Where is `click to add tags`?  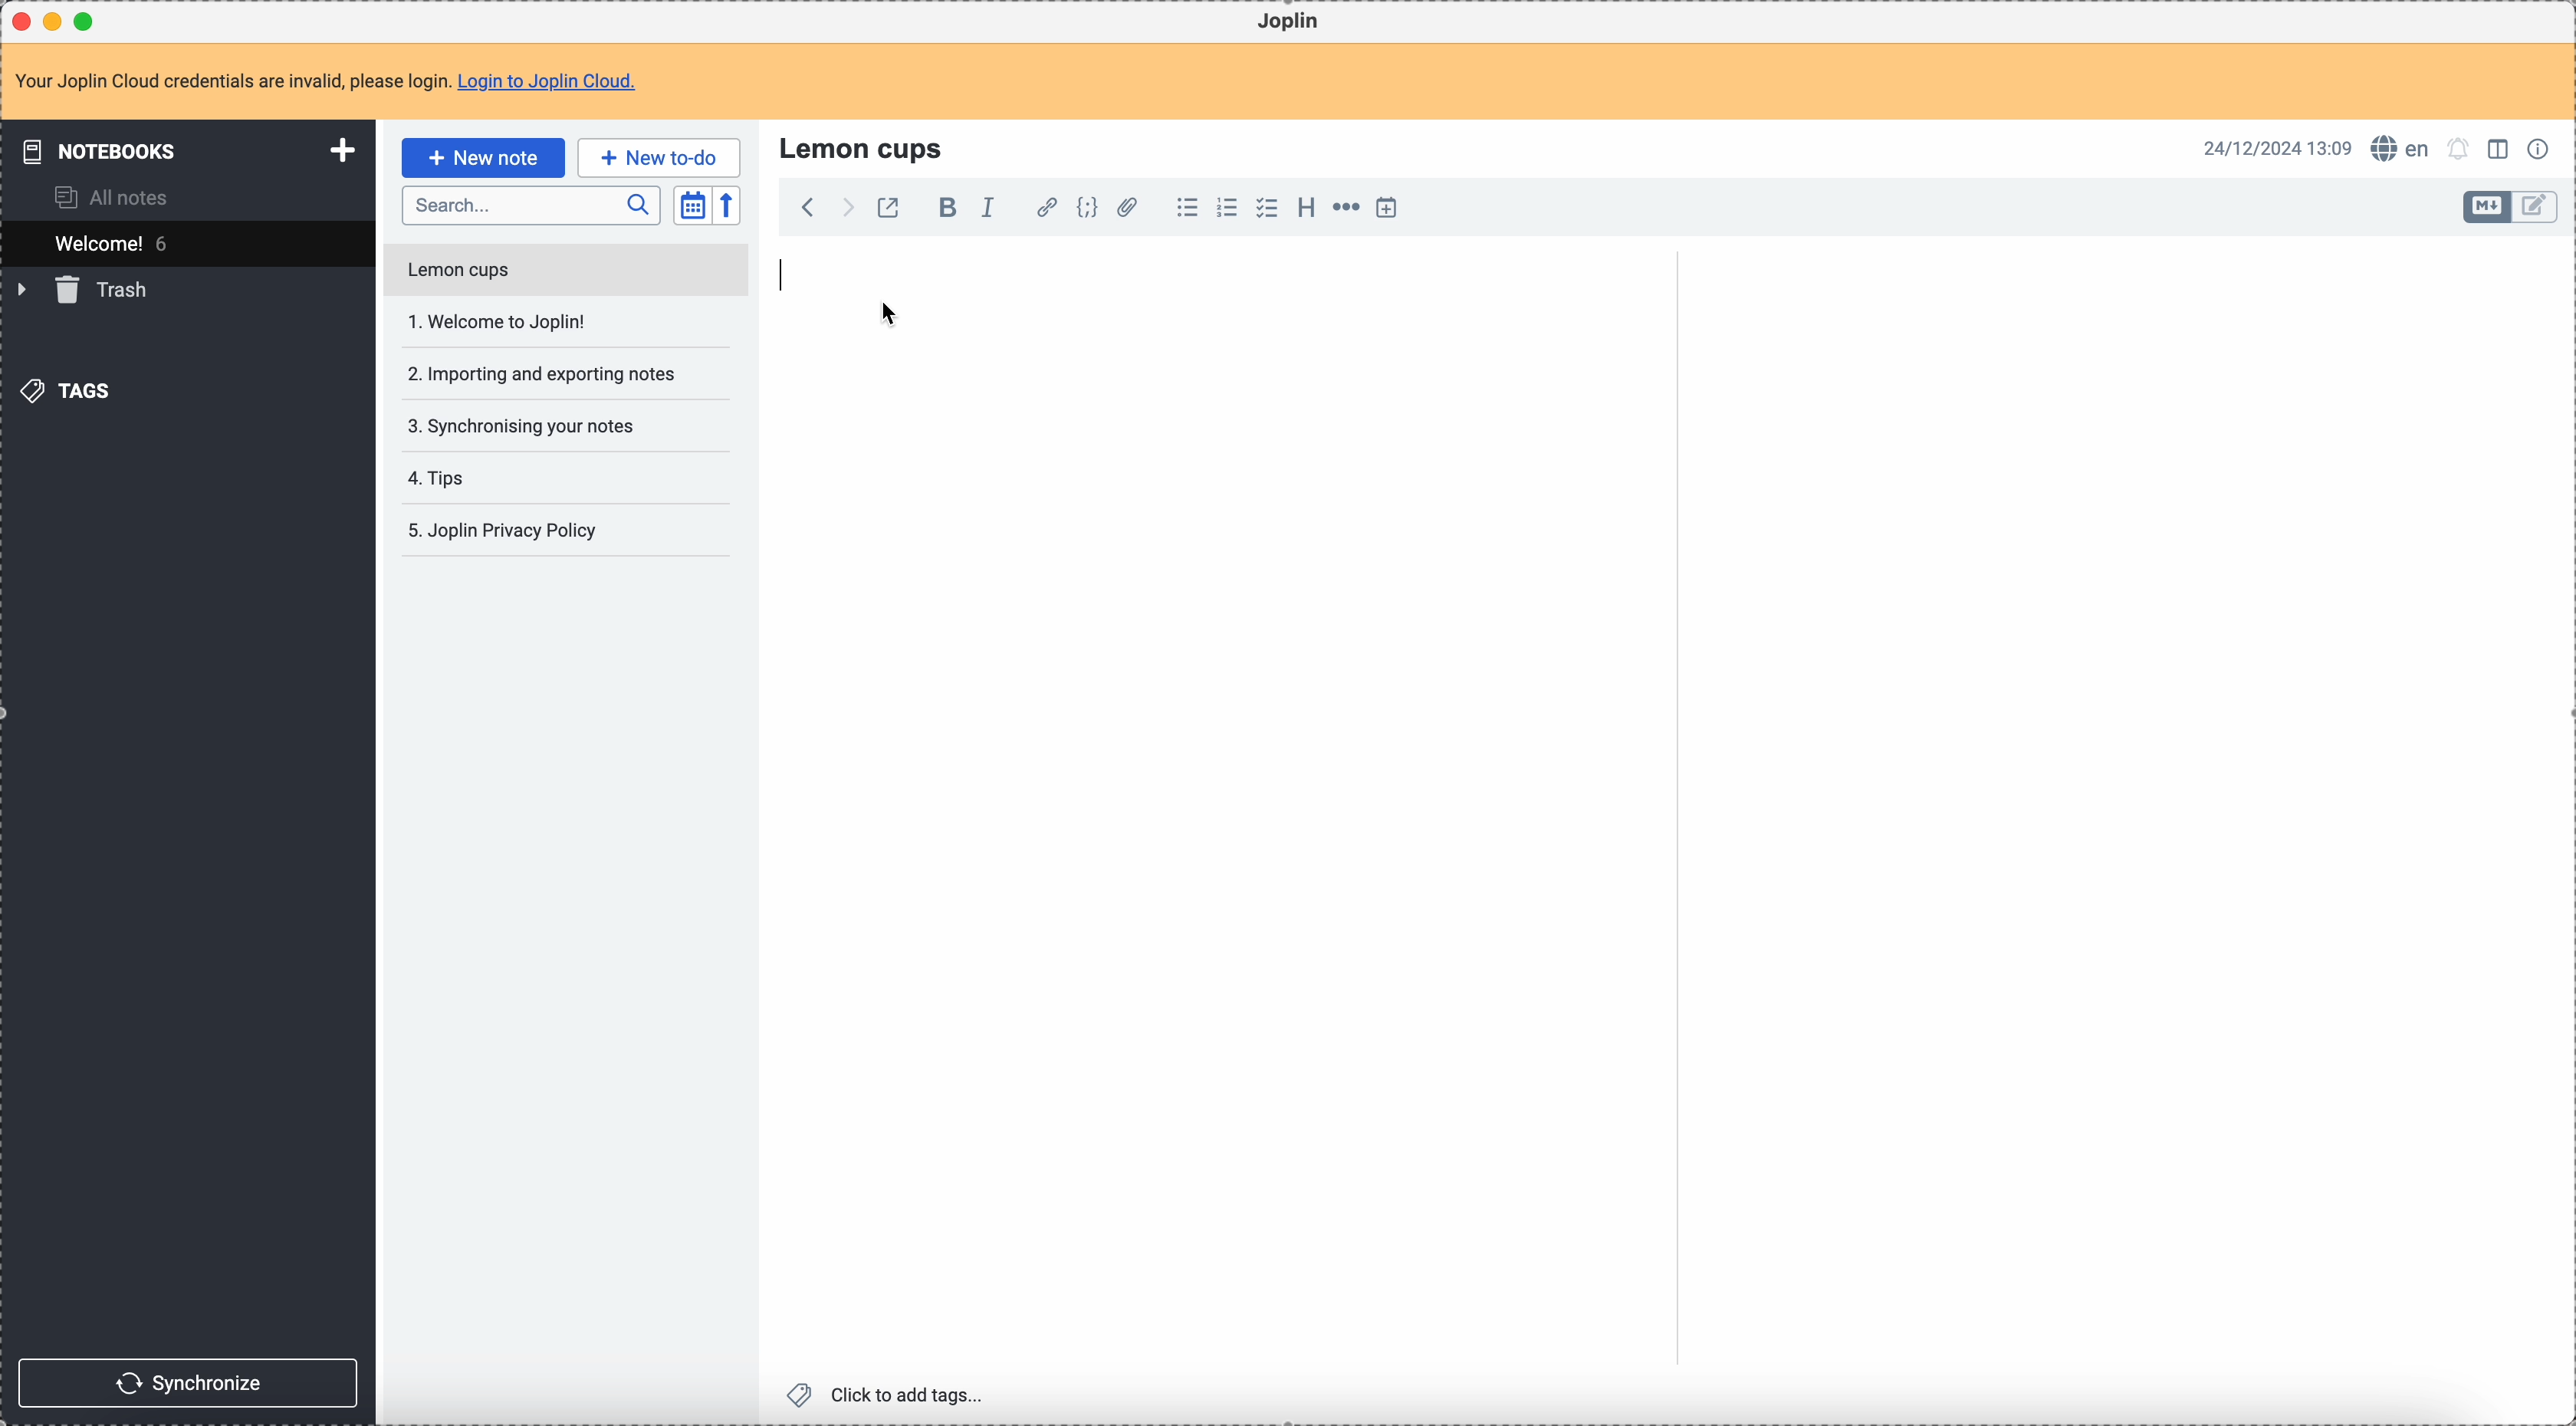 click to add tags is located at coordinates (891, 1393).